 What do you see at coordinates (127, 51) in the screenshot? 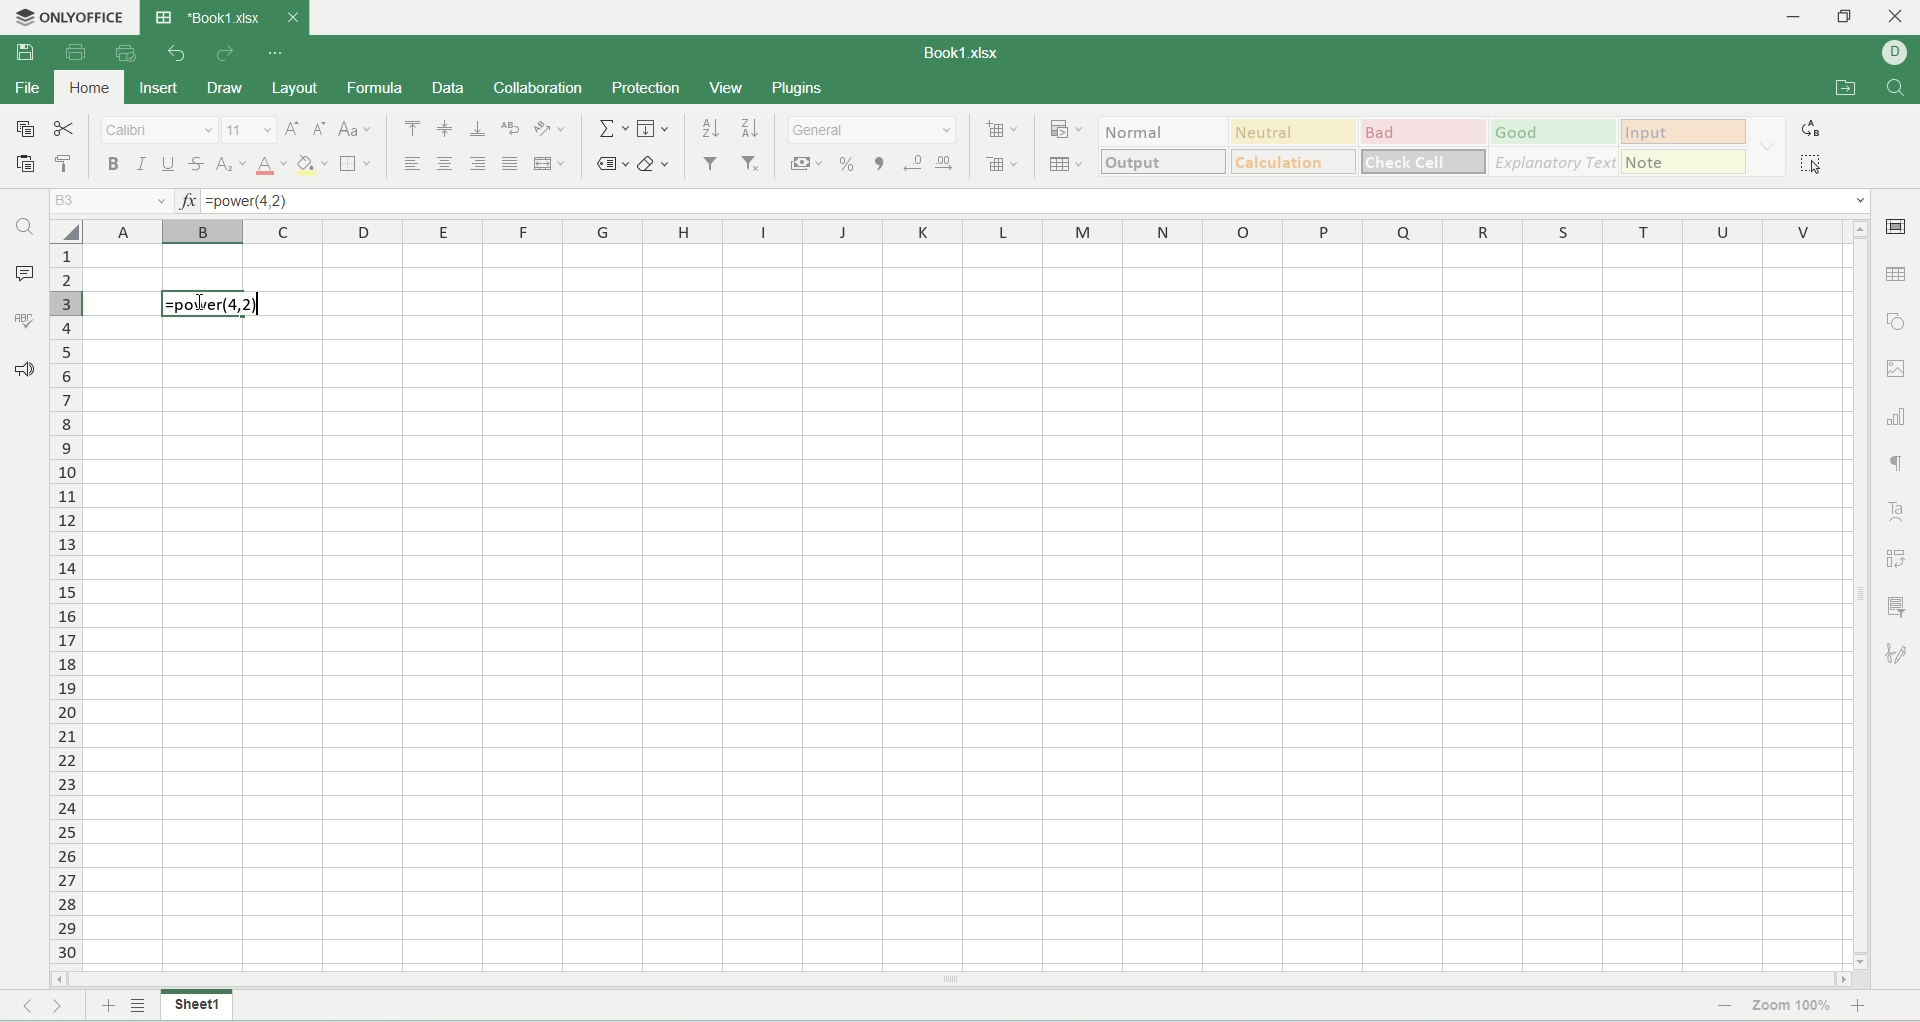
I see `quick print` at bounding box center [127, 51].